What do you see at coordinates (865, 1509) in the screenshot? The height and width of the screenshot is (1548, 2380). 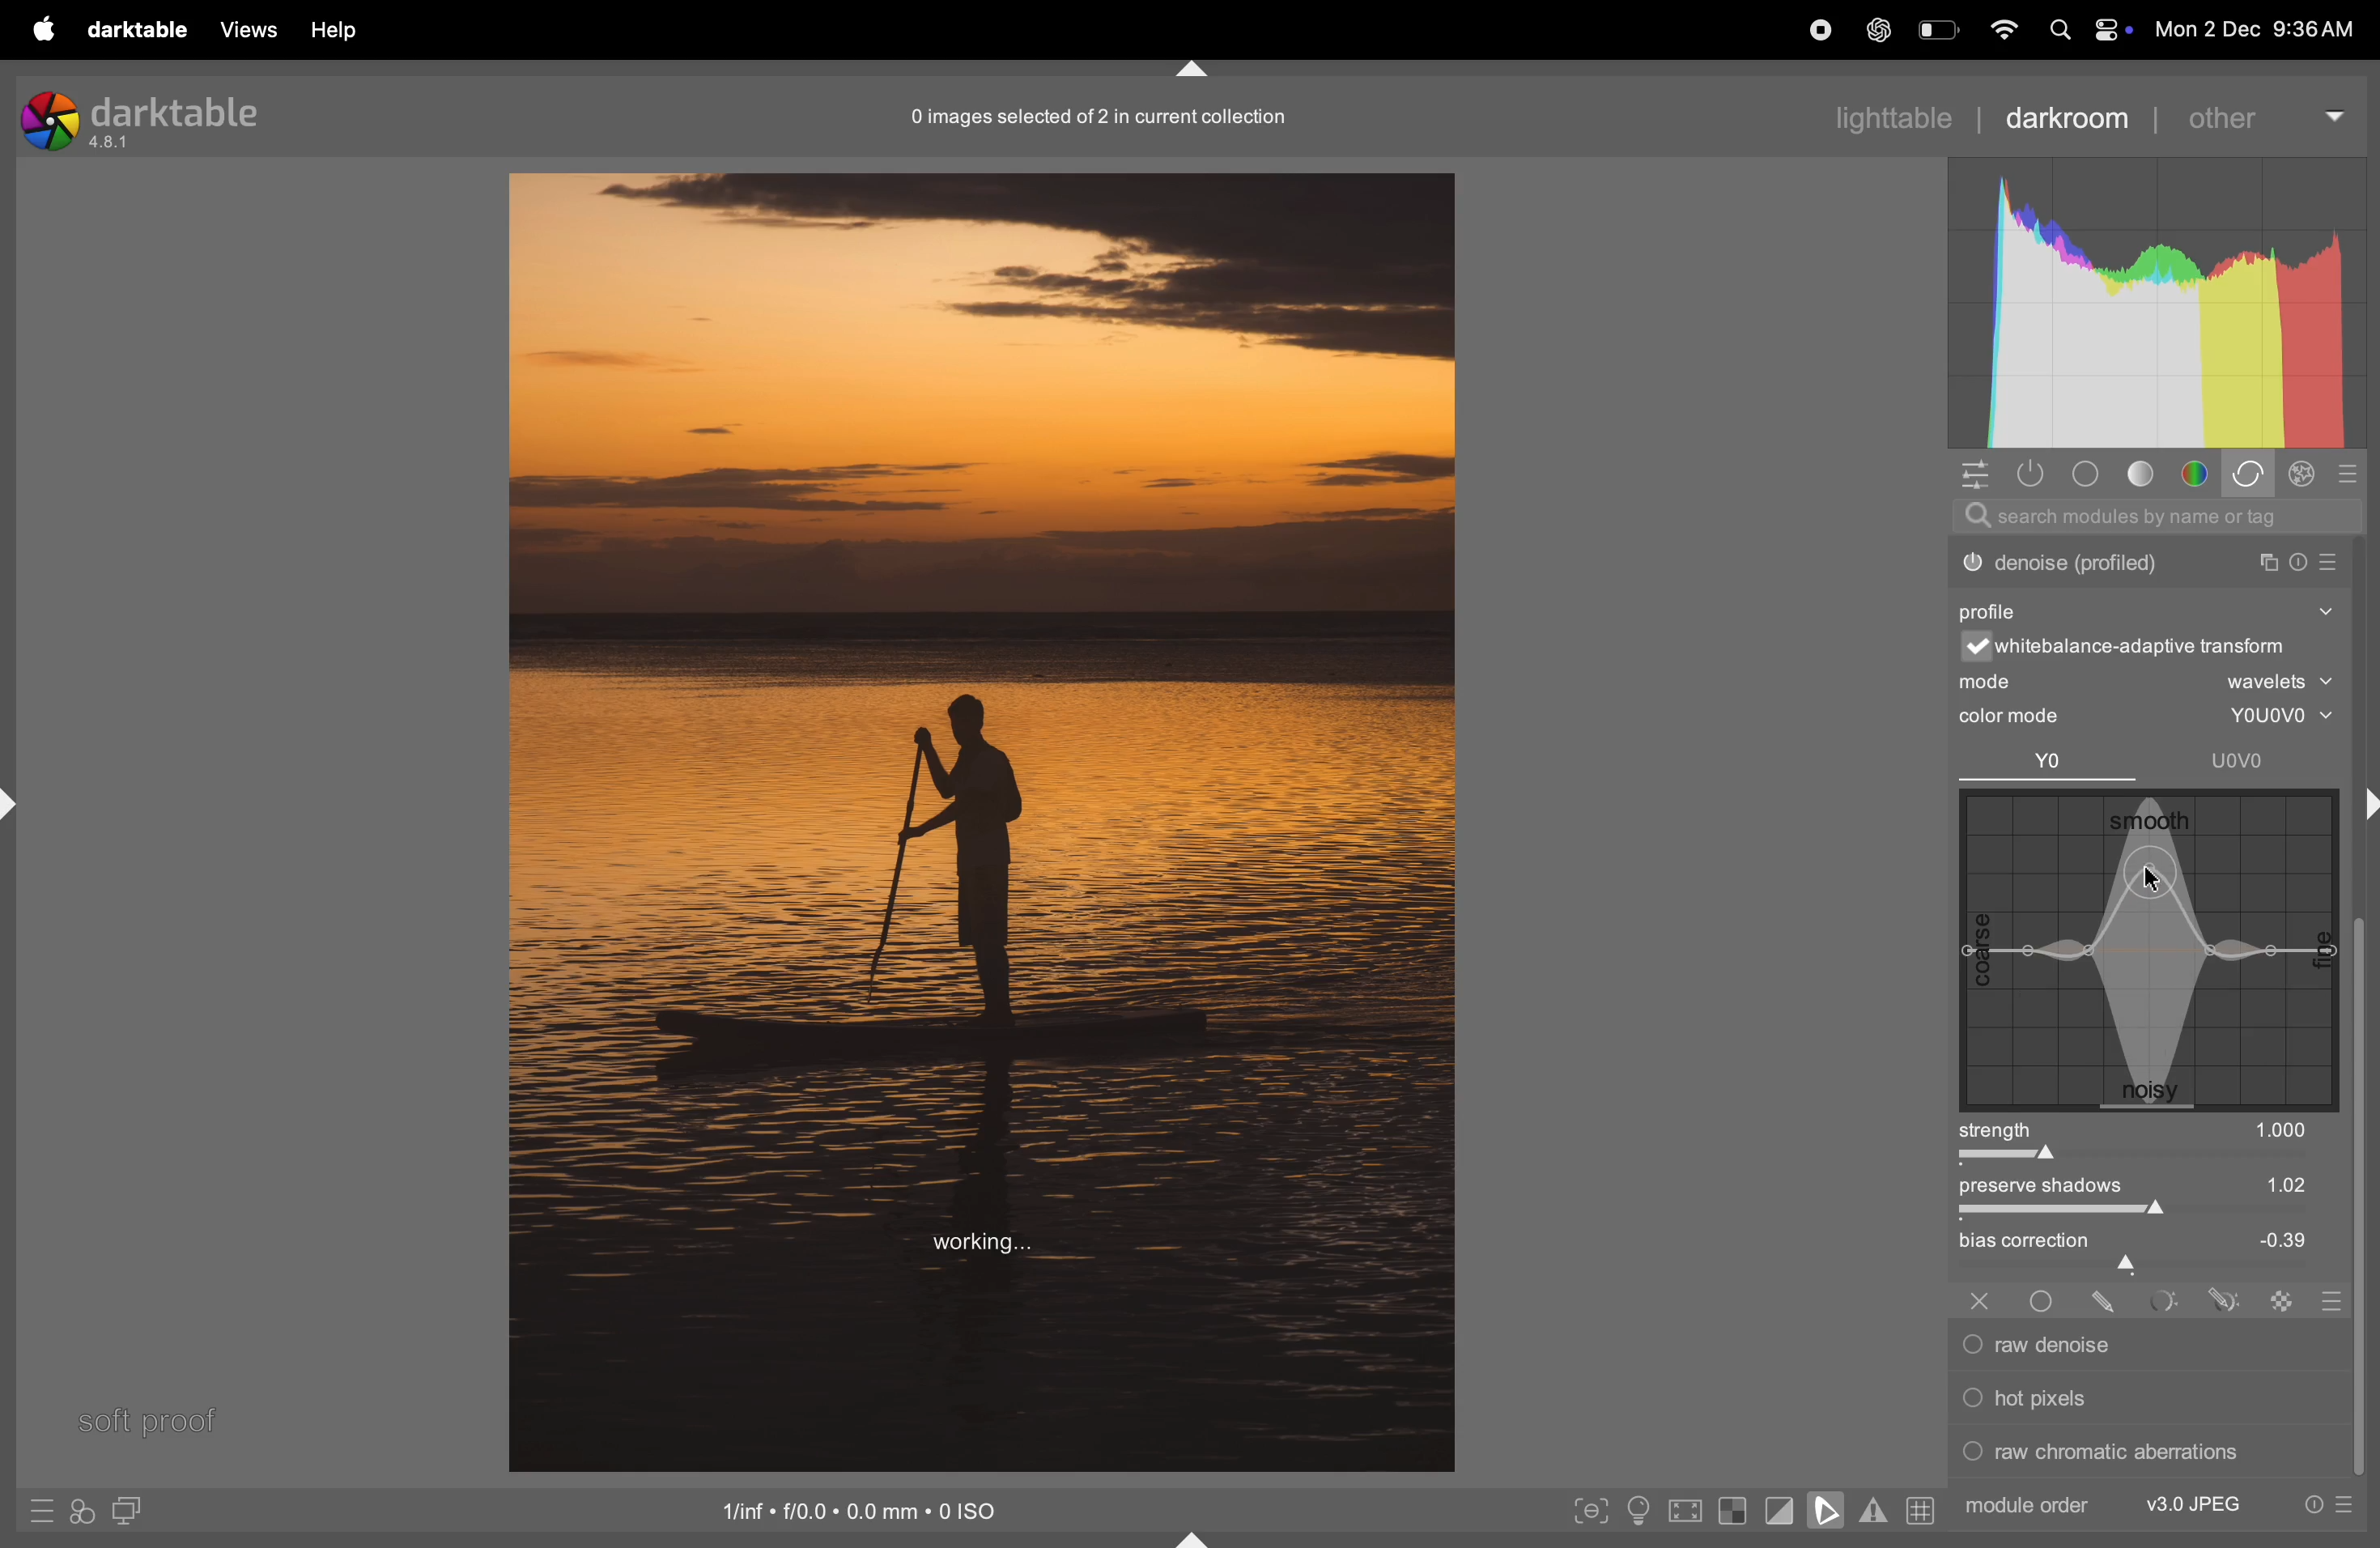 I see `iso` at bounding box center [865, 1509].